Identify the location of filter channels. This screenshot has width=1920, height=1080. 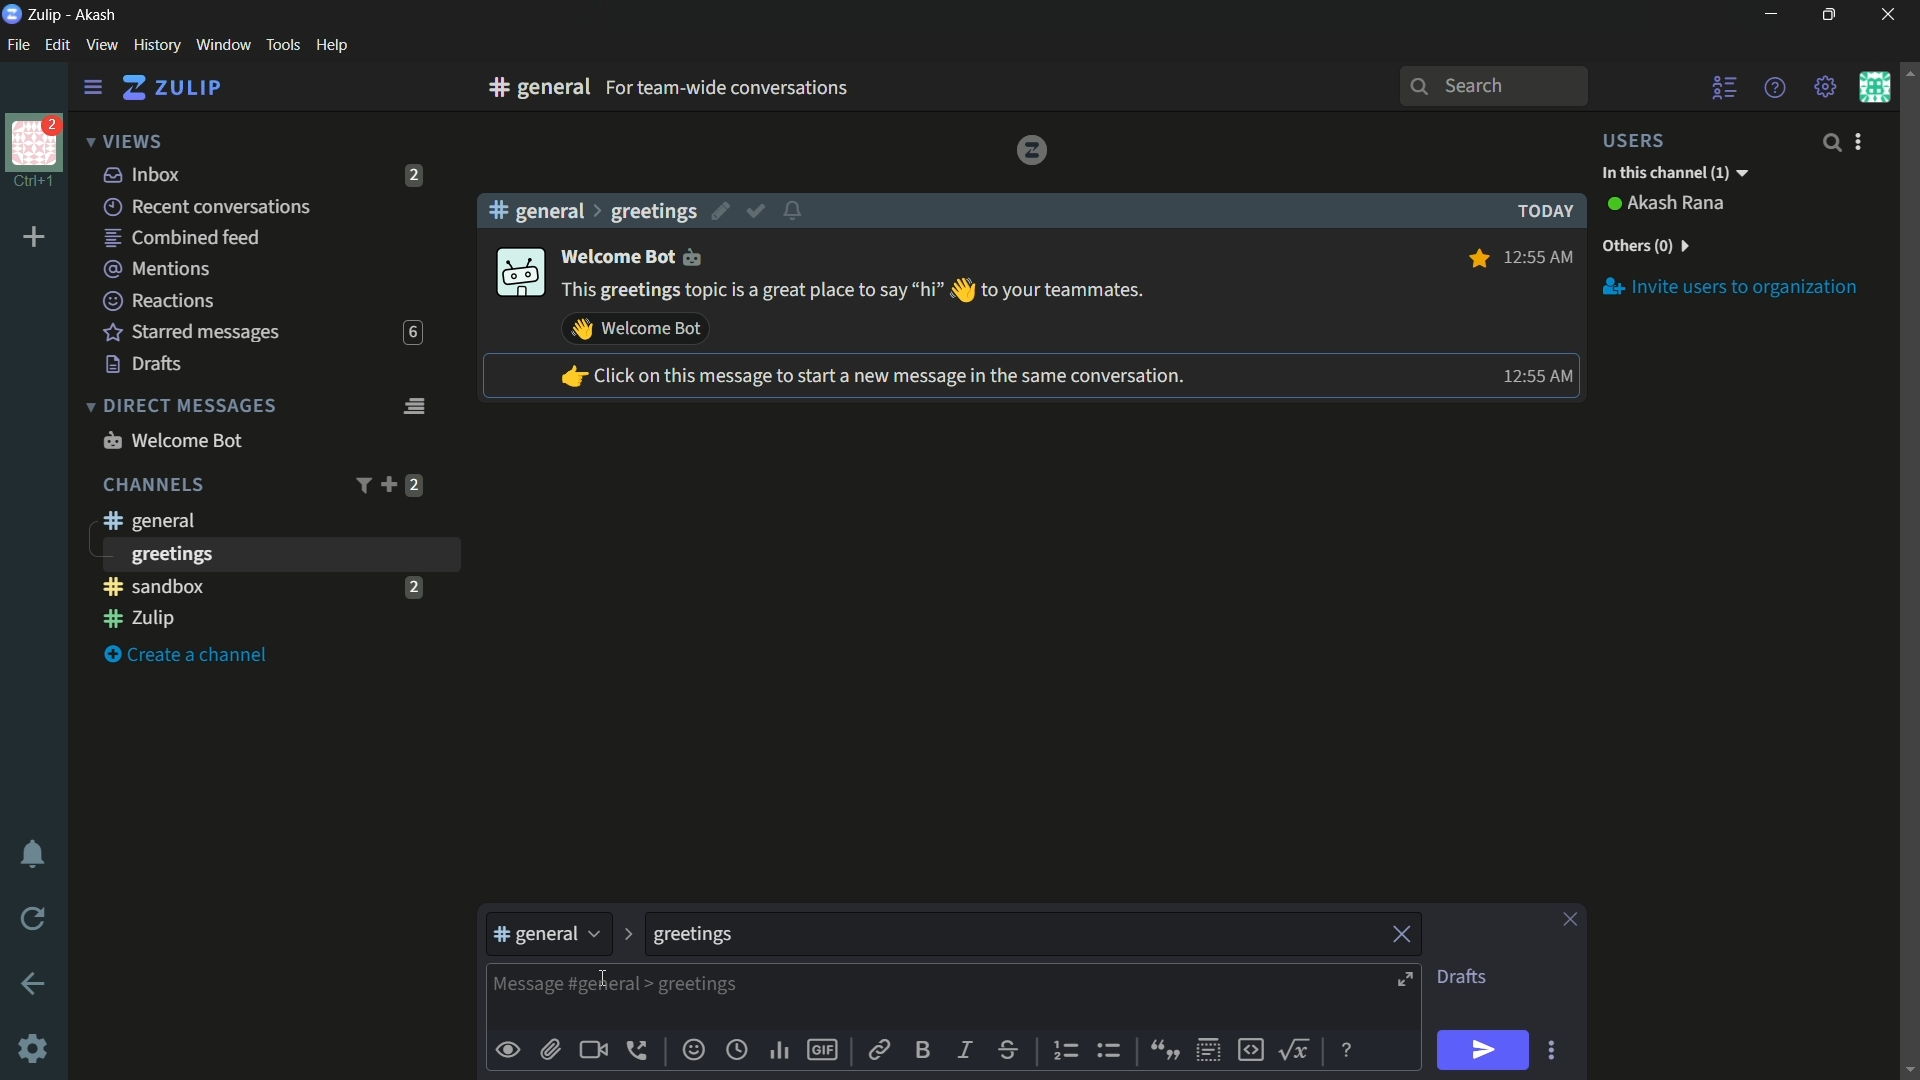
(361, 485).